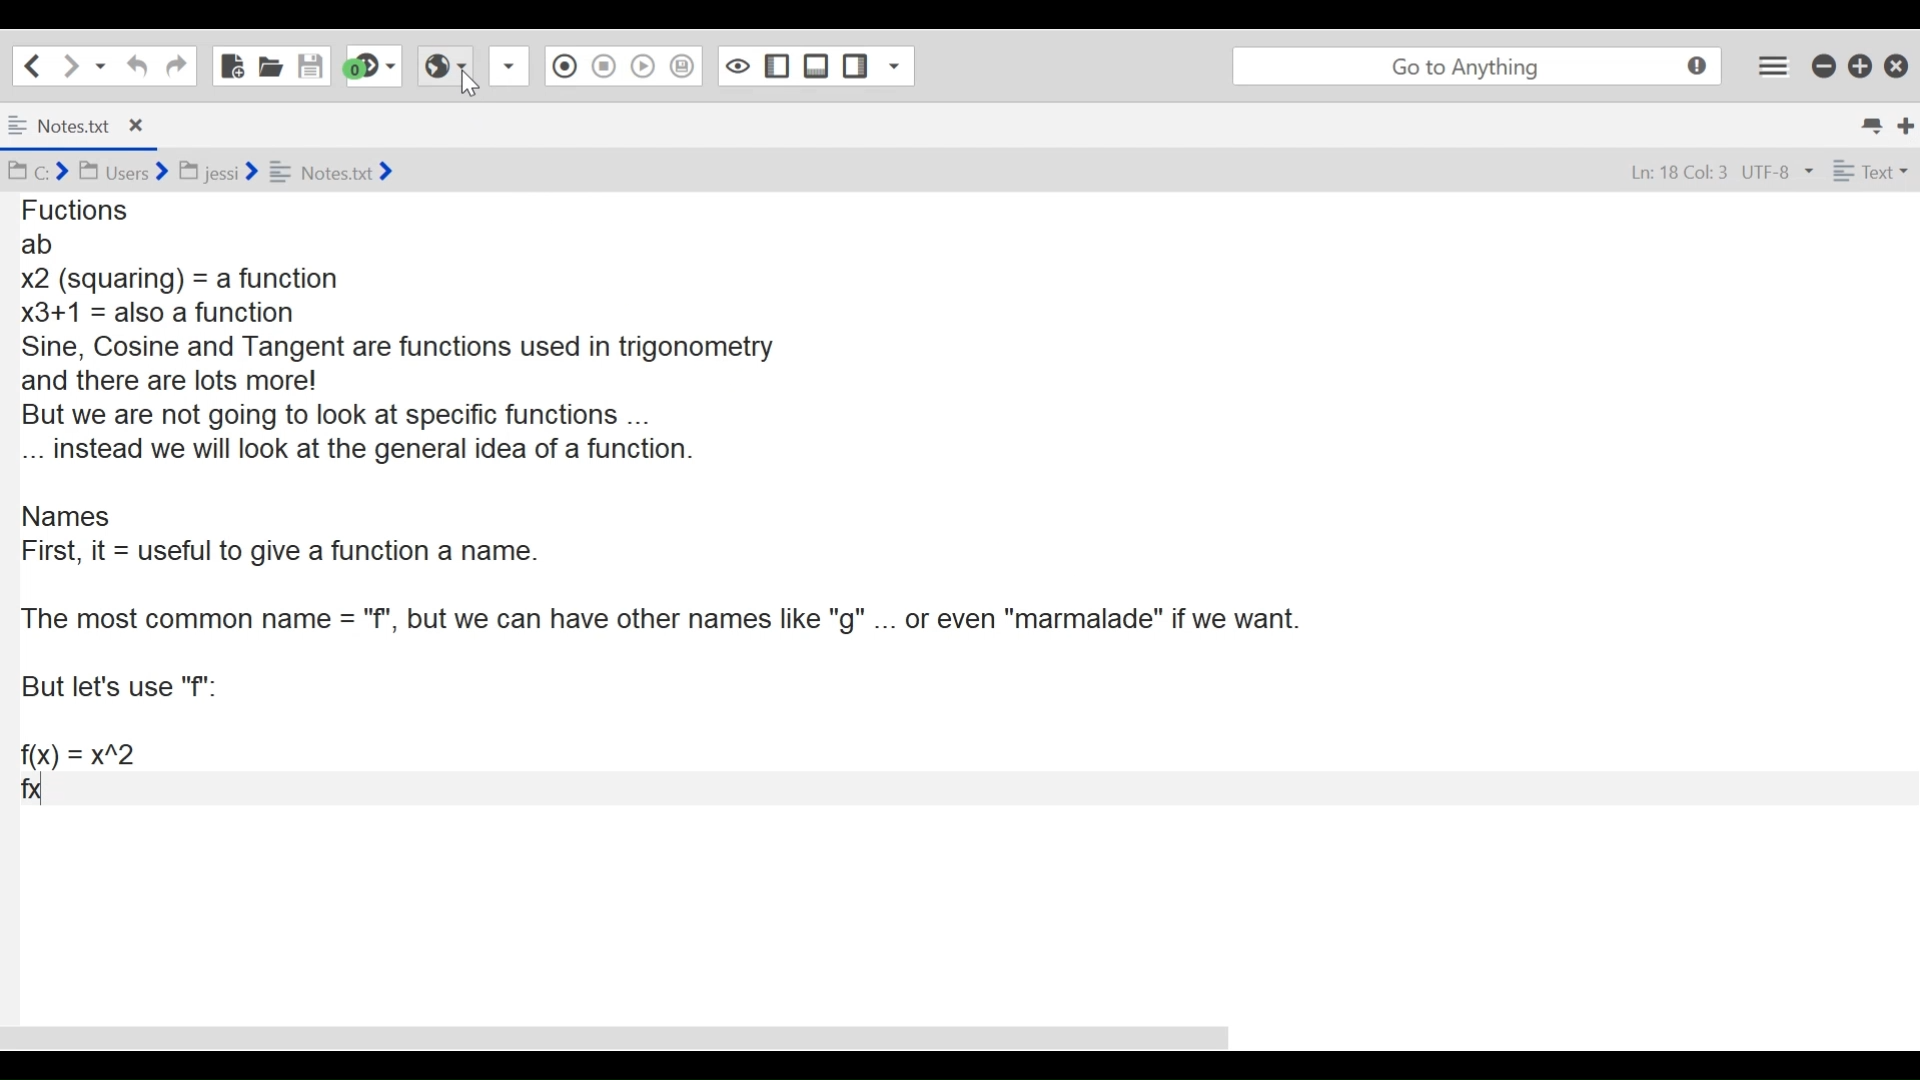 The height and width of the screenshot is (1080, 1920). Describe the element at coordinates (1772, 62) in the screenshot. I see `Application menu` at that location.